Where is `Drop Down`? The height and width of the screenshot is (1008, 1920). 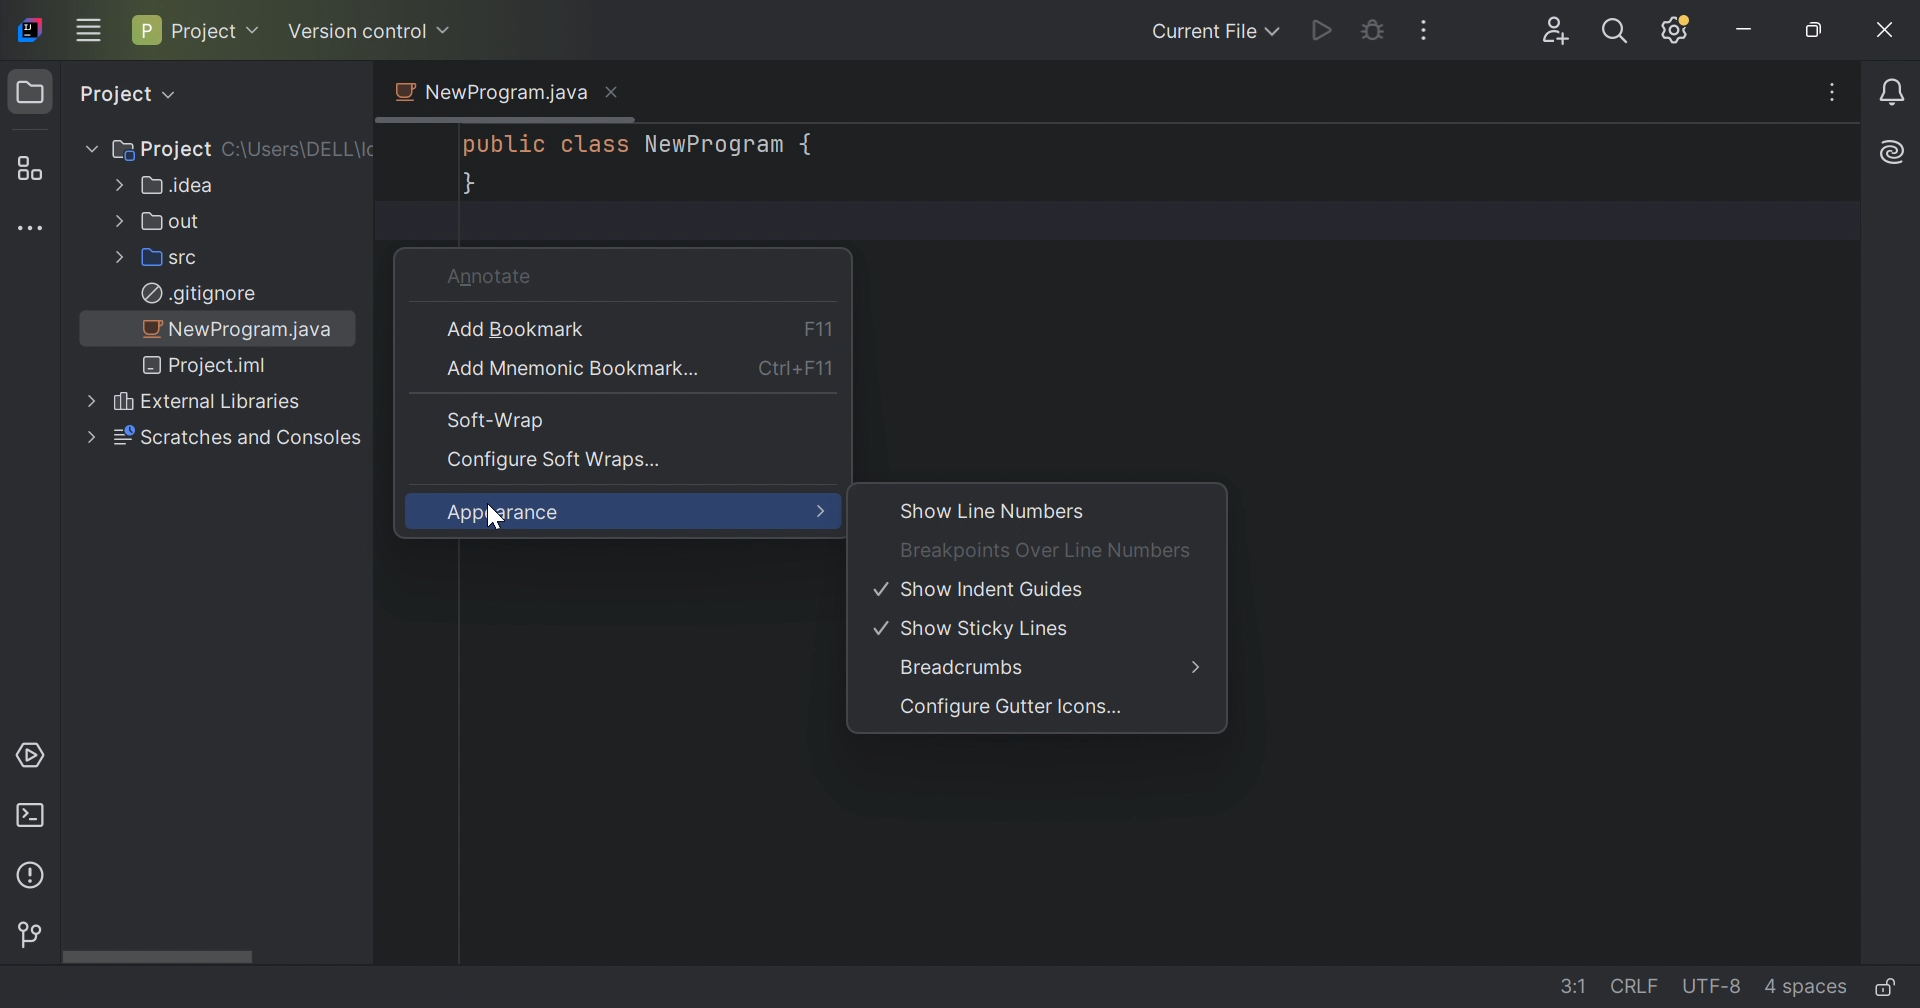
Drop Down is located at coordinates (117, 220).